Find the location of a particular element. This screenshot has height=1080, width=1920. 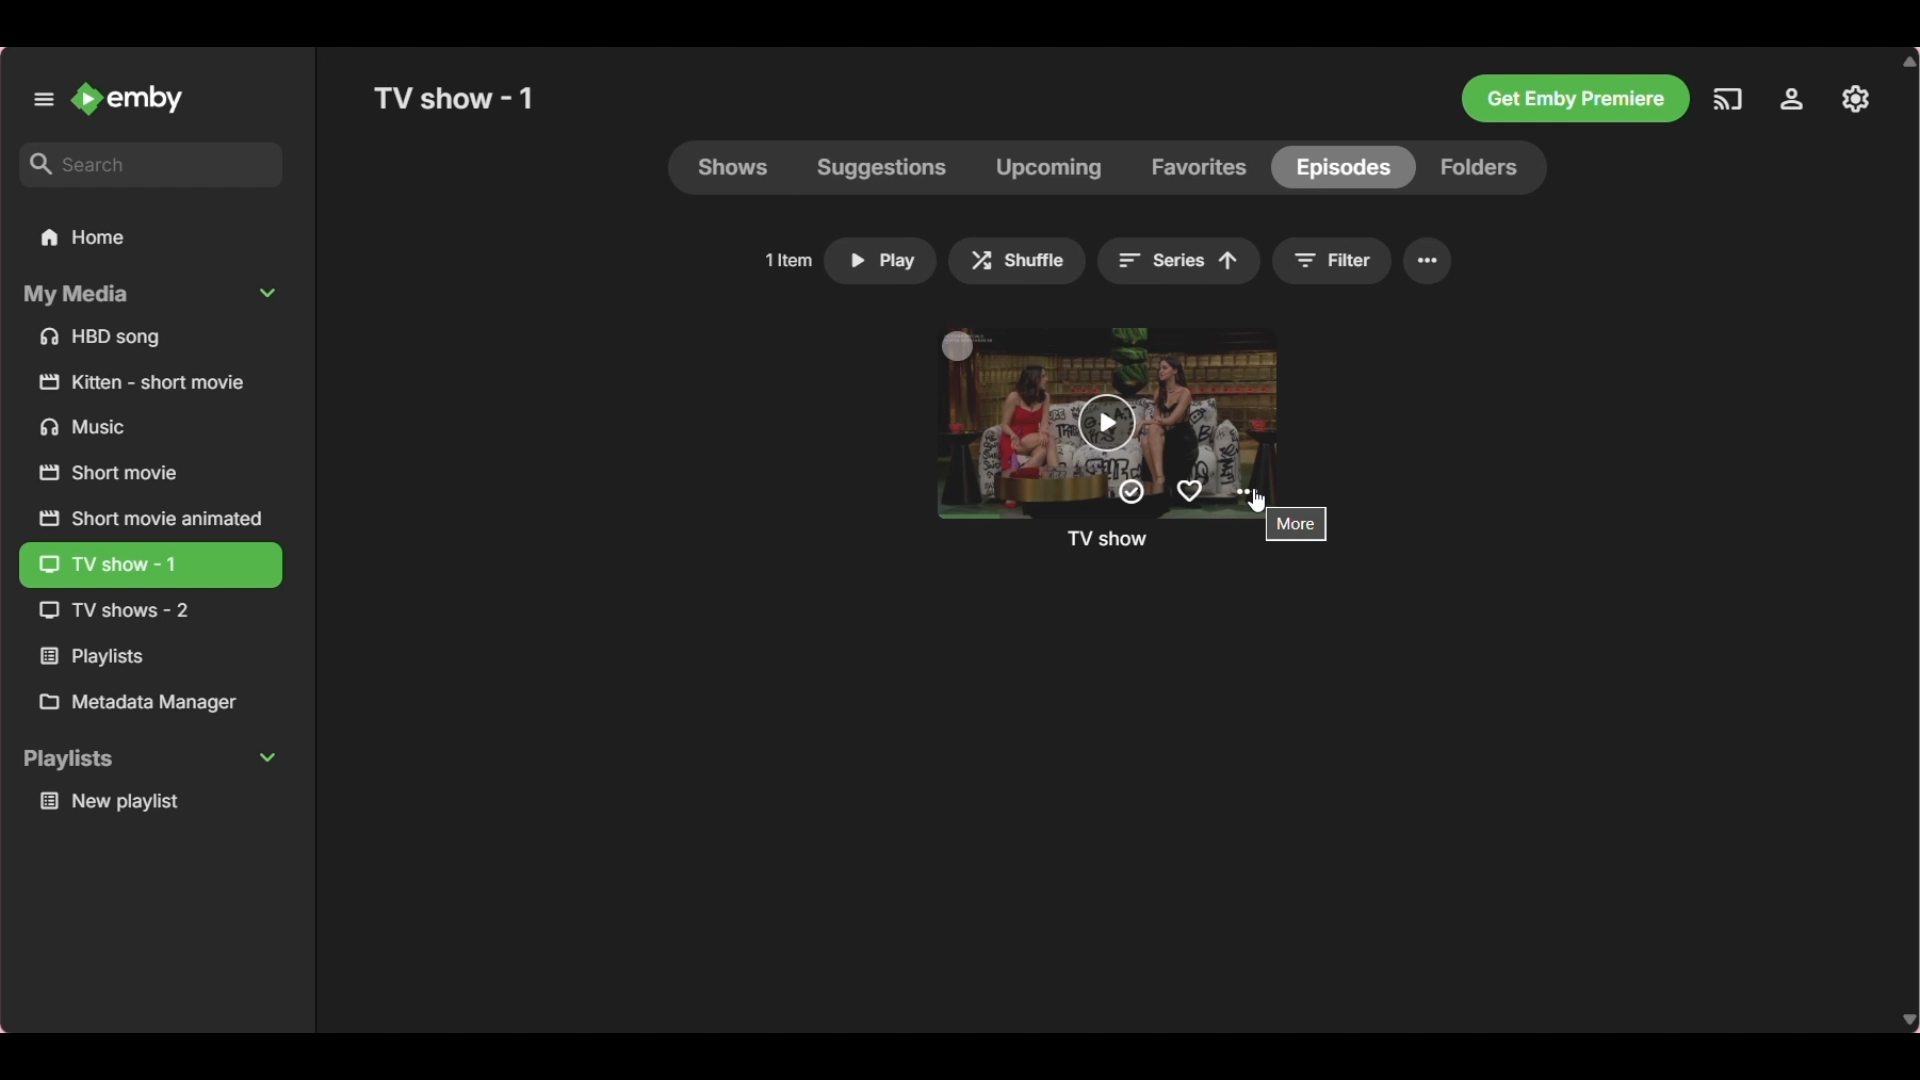

Search box is located at coordinates (152, 164).